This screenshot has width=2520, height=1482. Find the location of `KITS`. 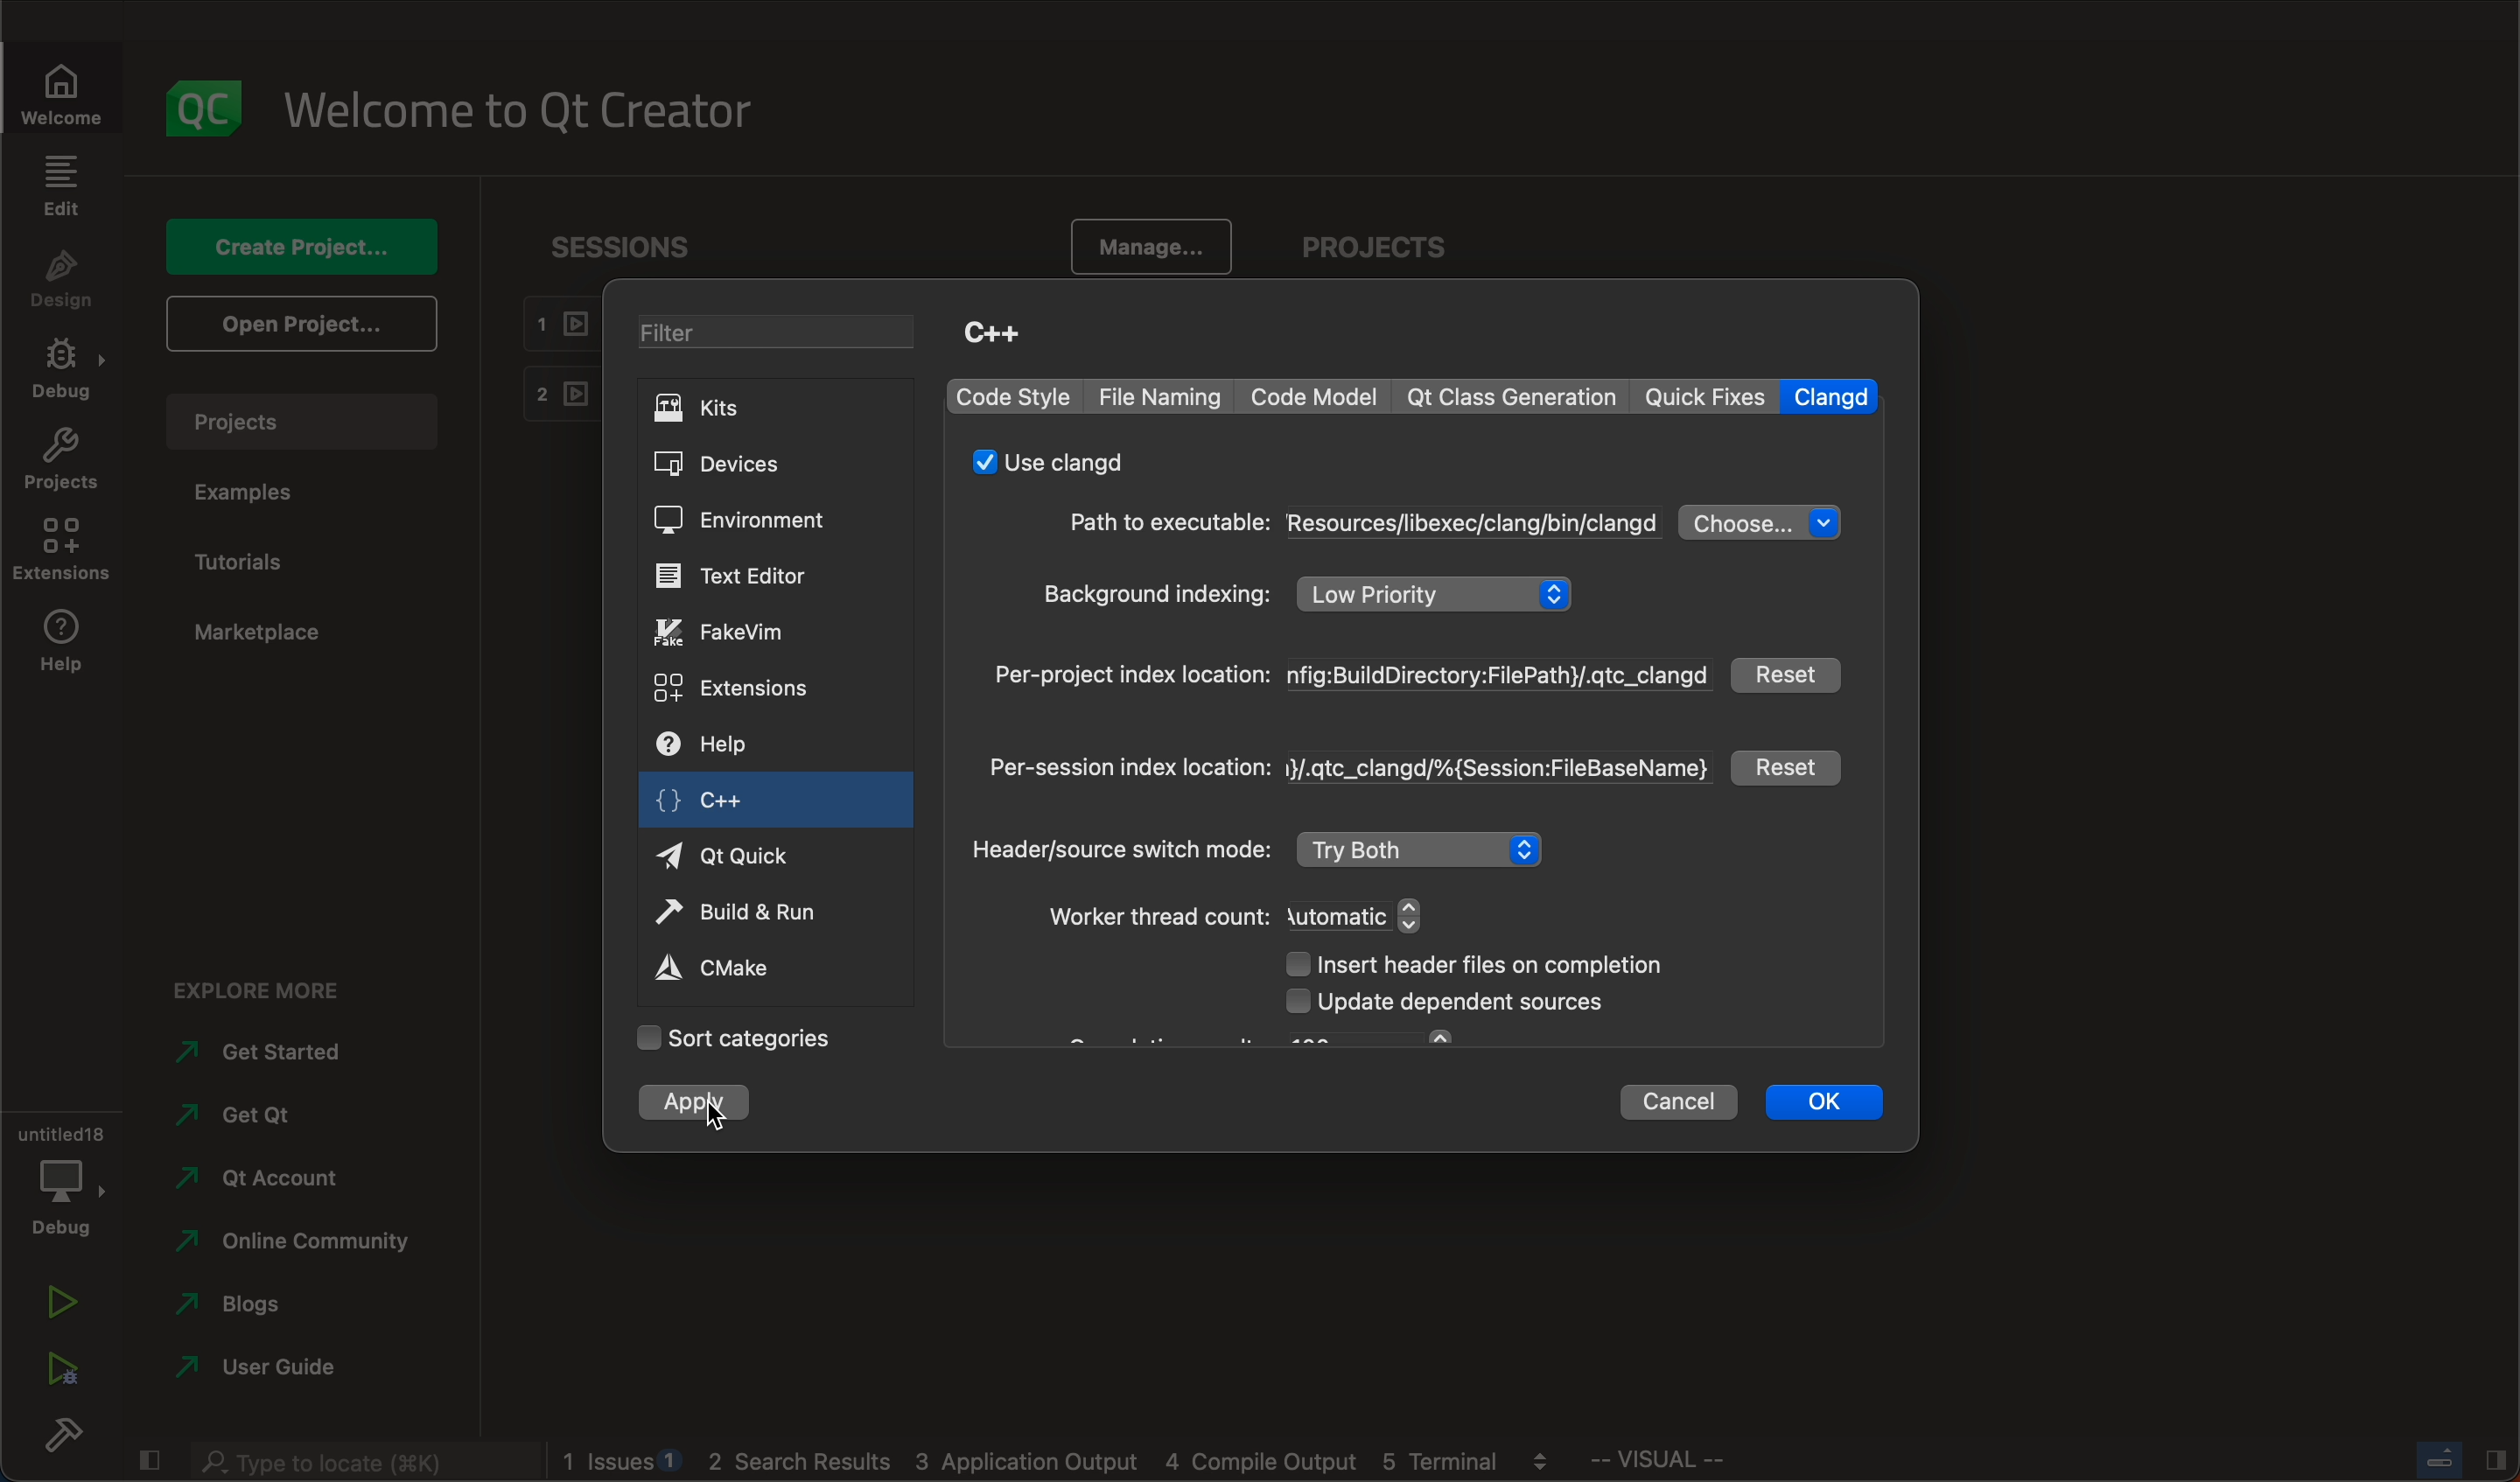

KITS is located at coordinates (750, 412).